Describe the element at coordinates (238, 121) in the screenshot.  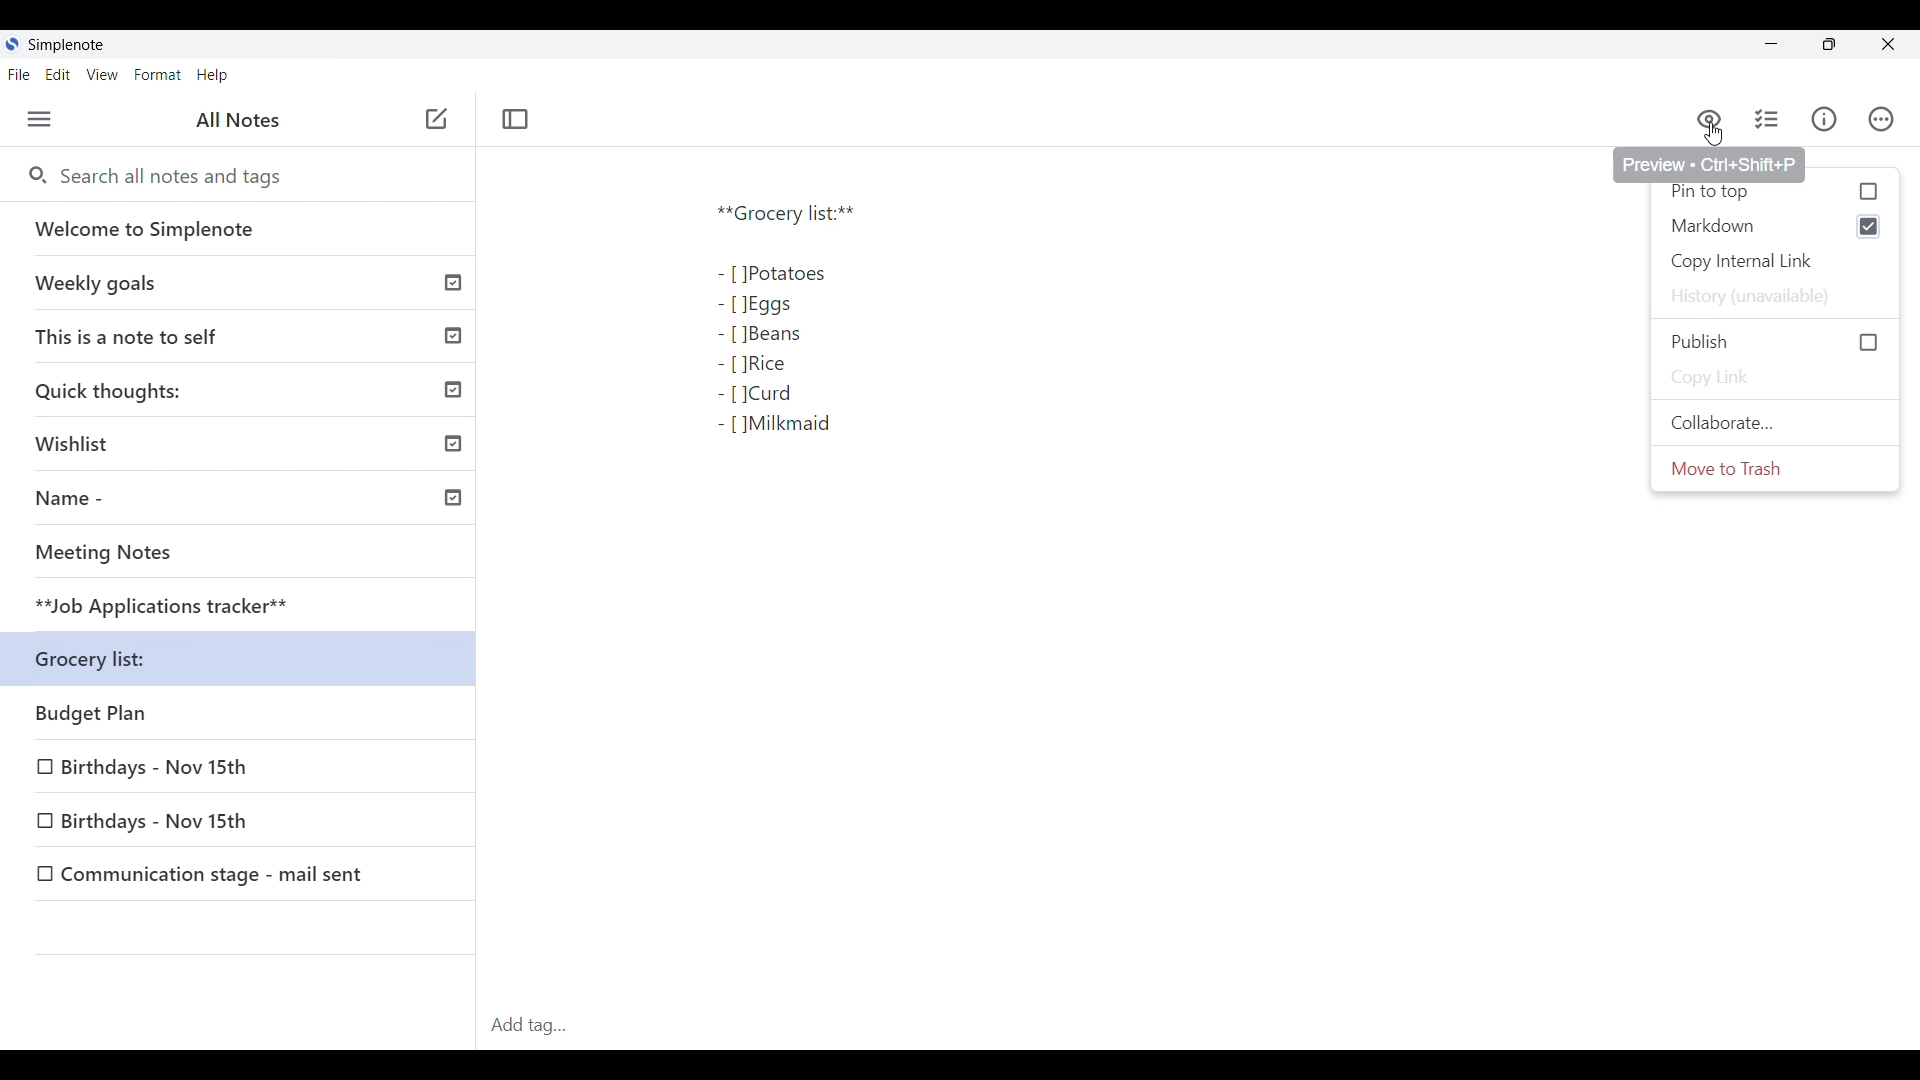
I see `All Notes` at that location.